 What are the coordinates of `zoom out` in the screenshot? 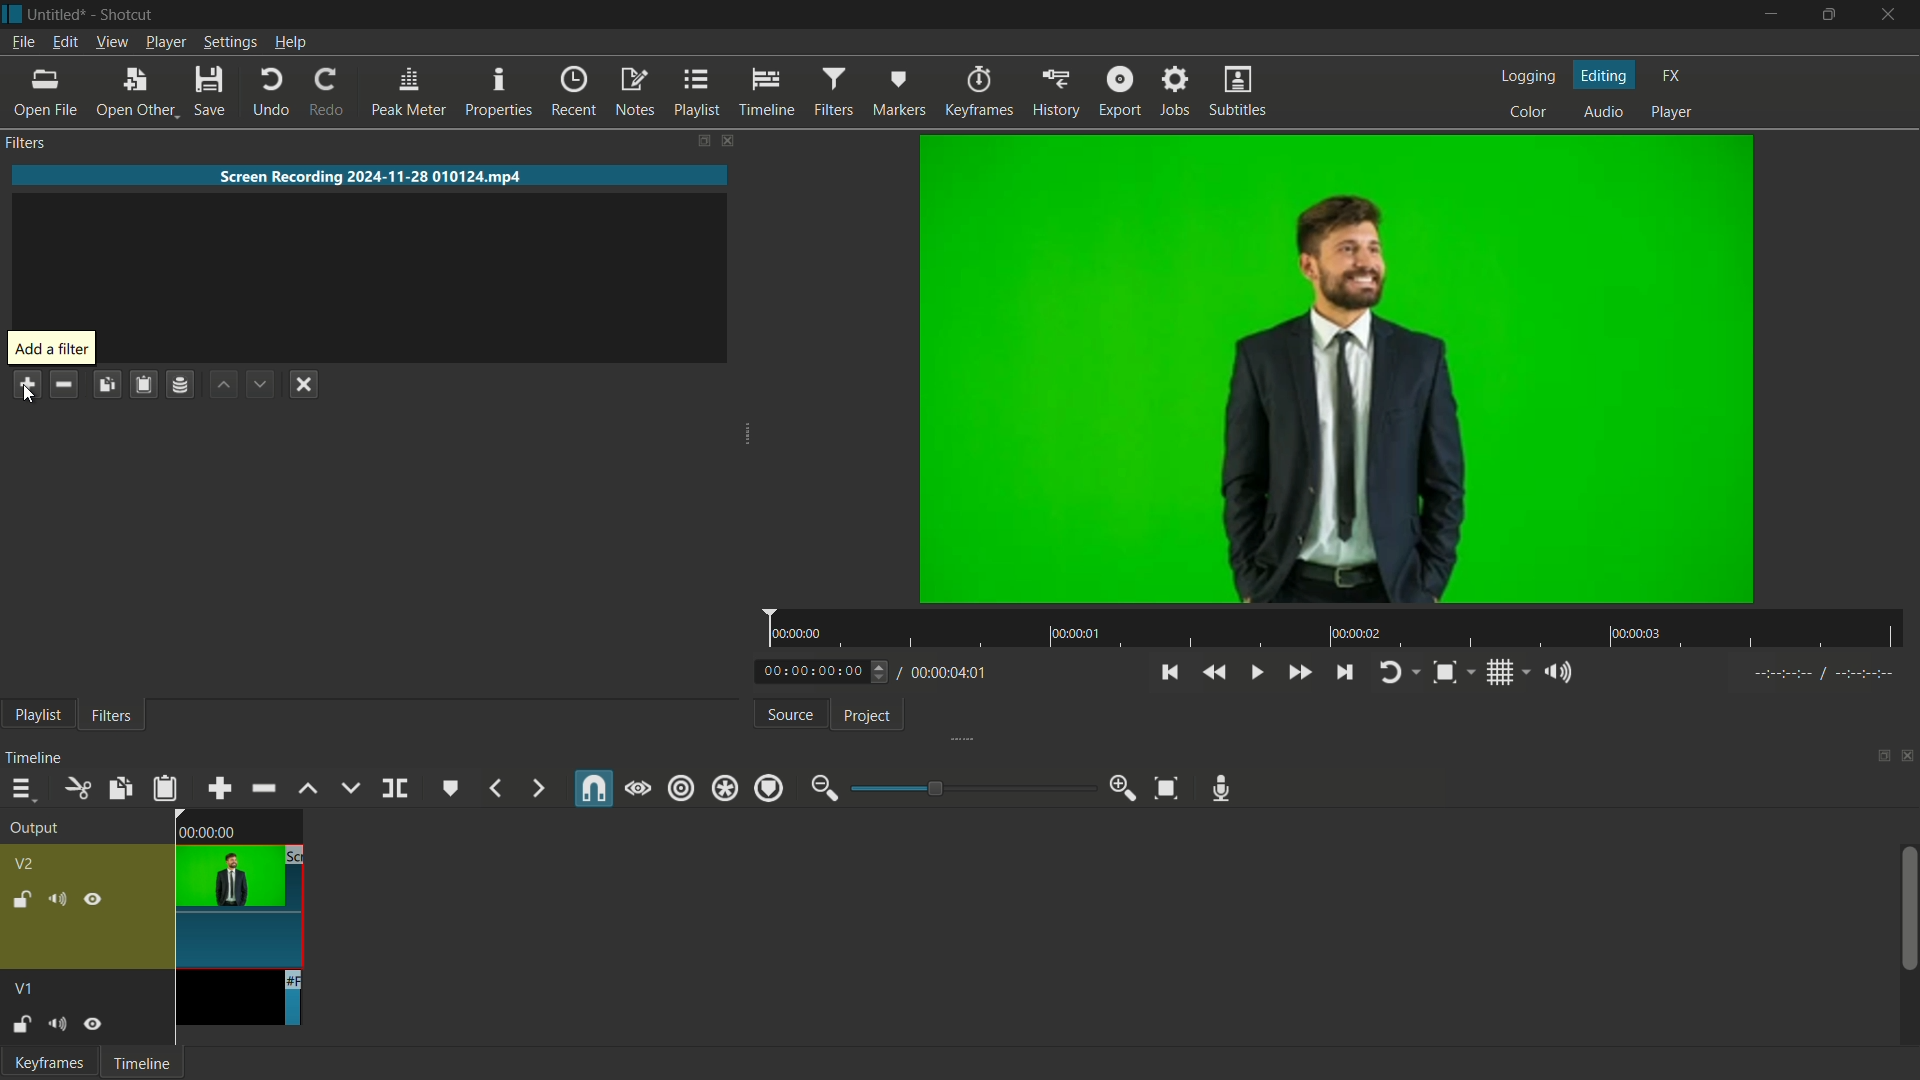 It's located at (823, 788).